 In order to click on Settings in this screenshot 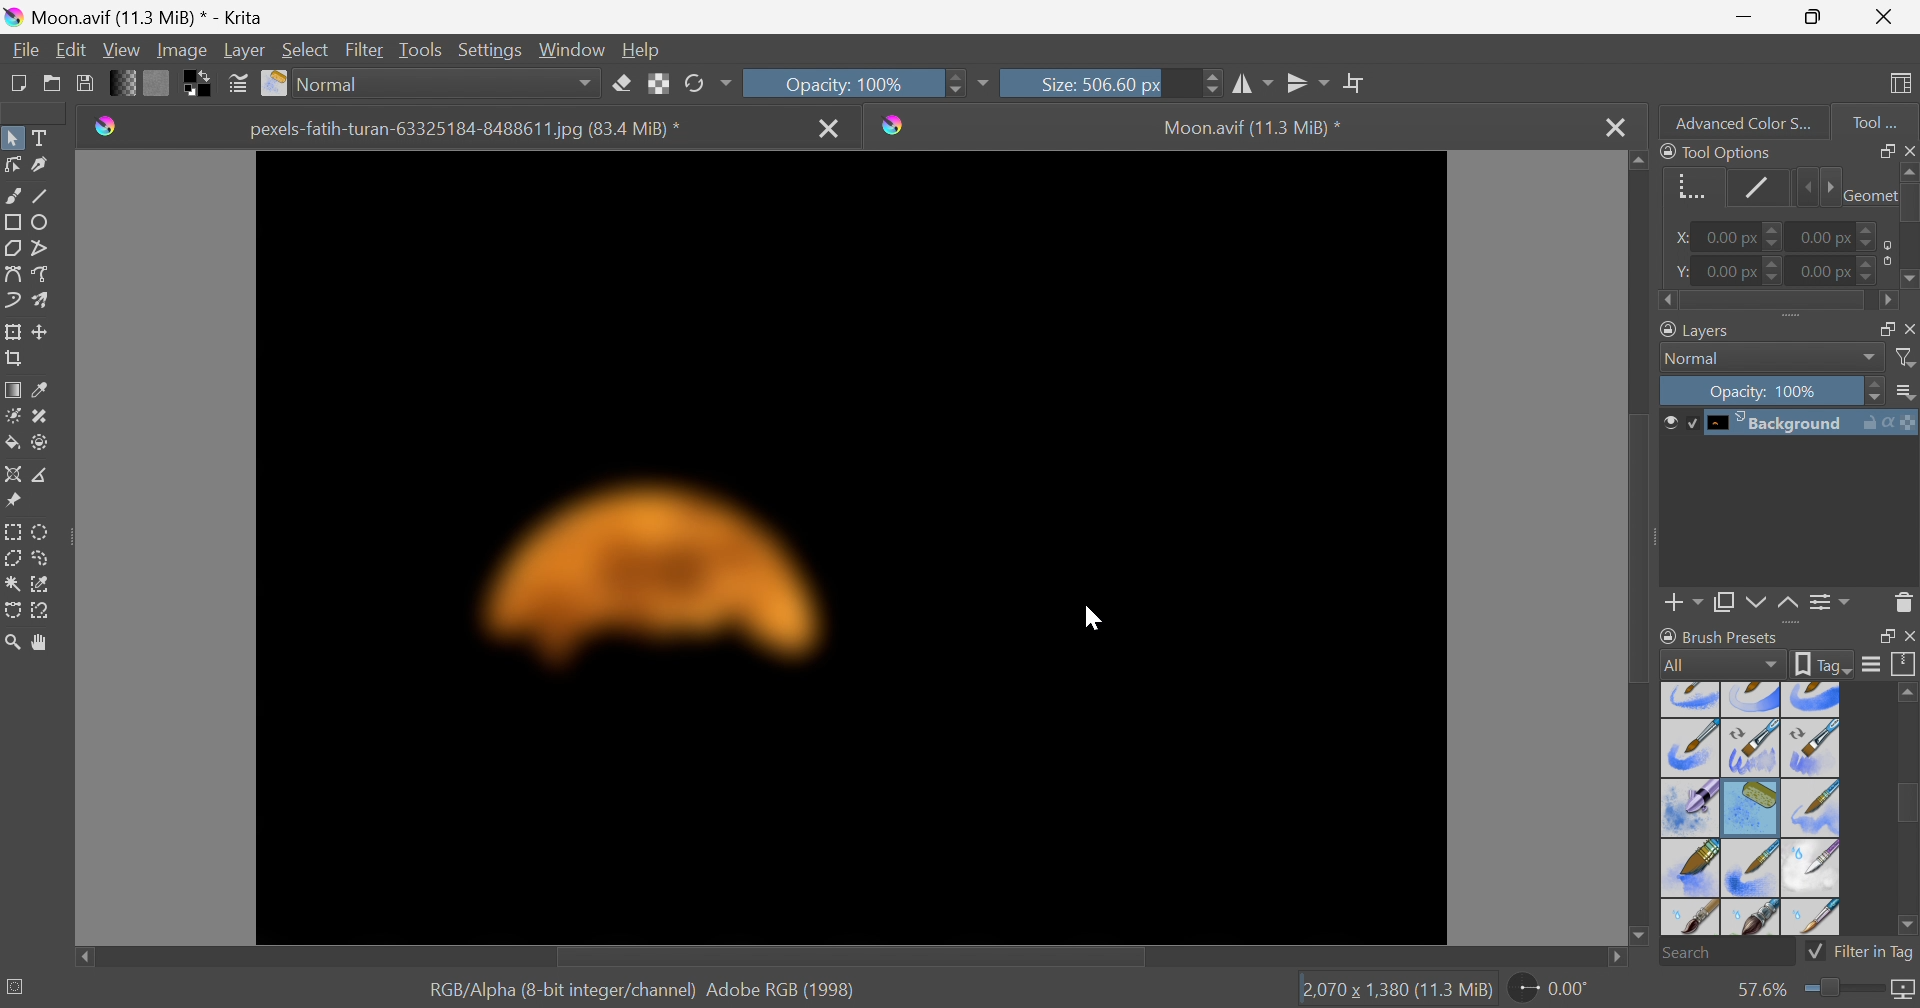, I will do `click(490, 52)`.